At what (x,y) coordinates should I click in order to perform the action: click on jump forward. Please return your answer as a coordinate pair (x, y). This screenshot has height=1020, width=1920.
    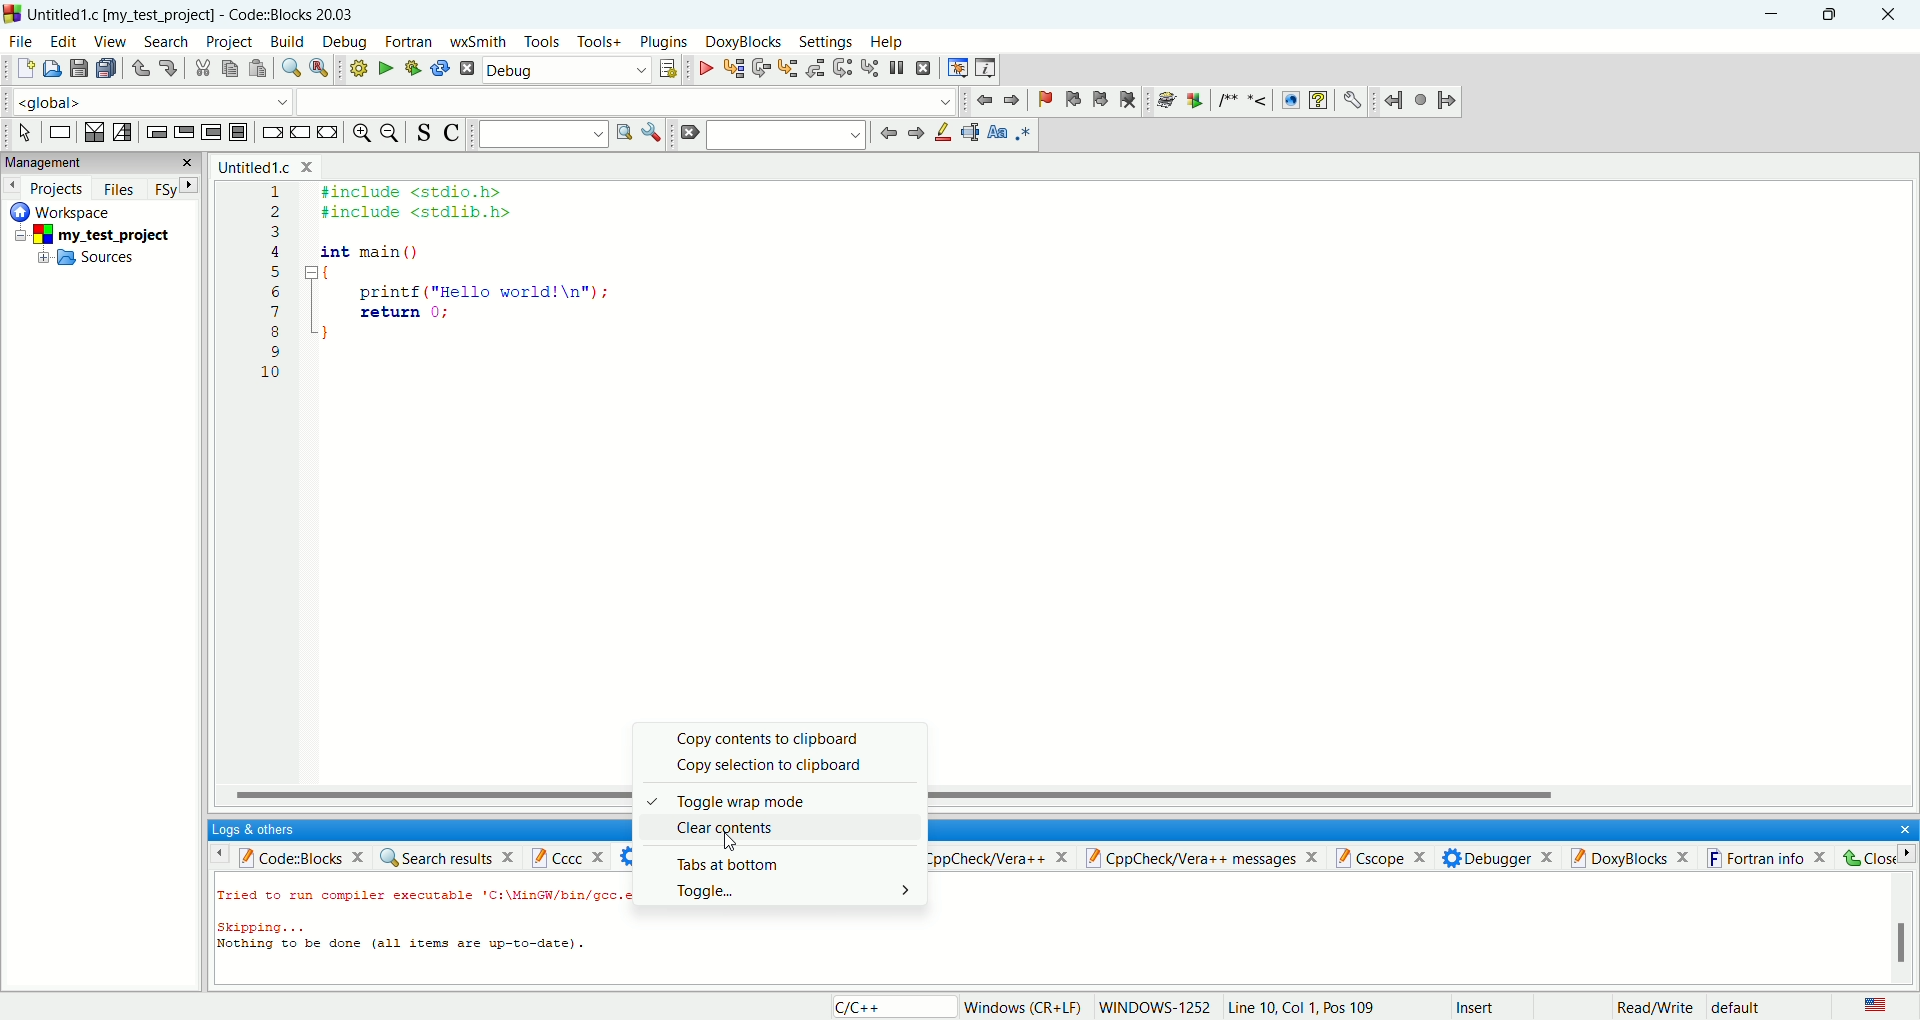
    Looking at the image, I should click on (916, 134).